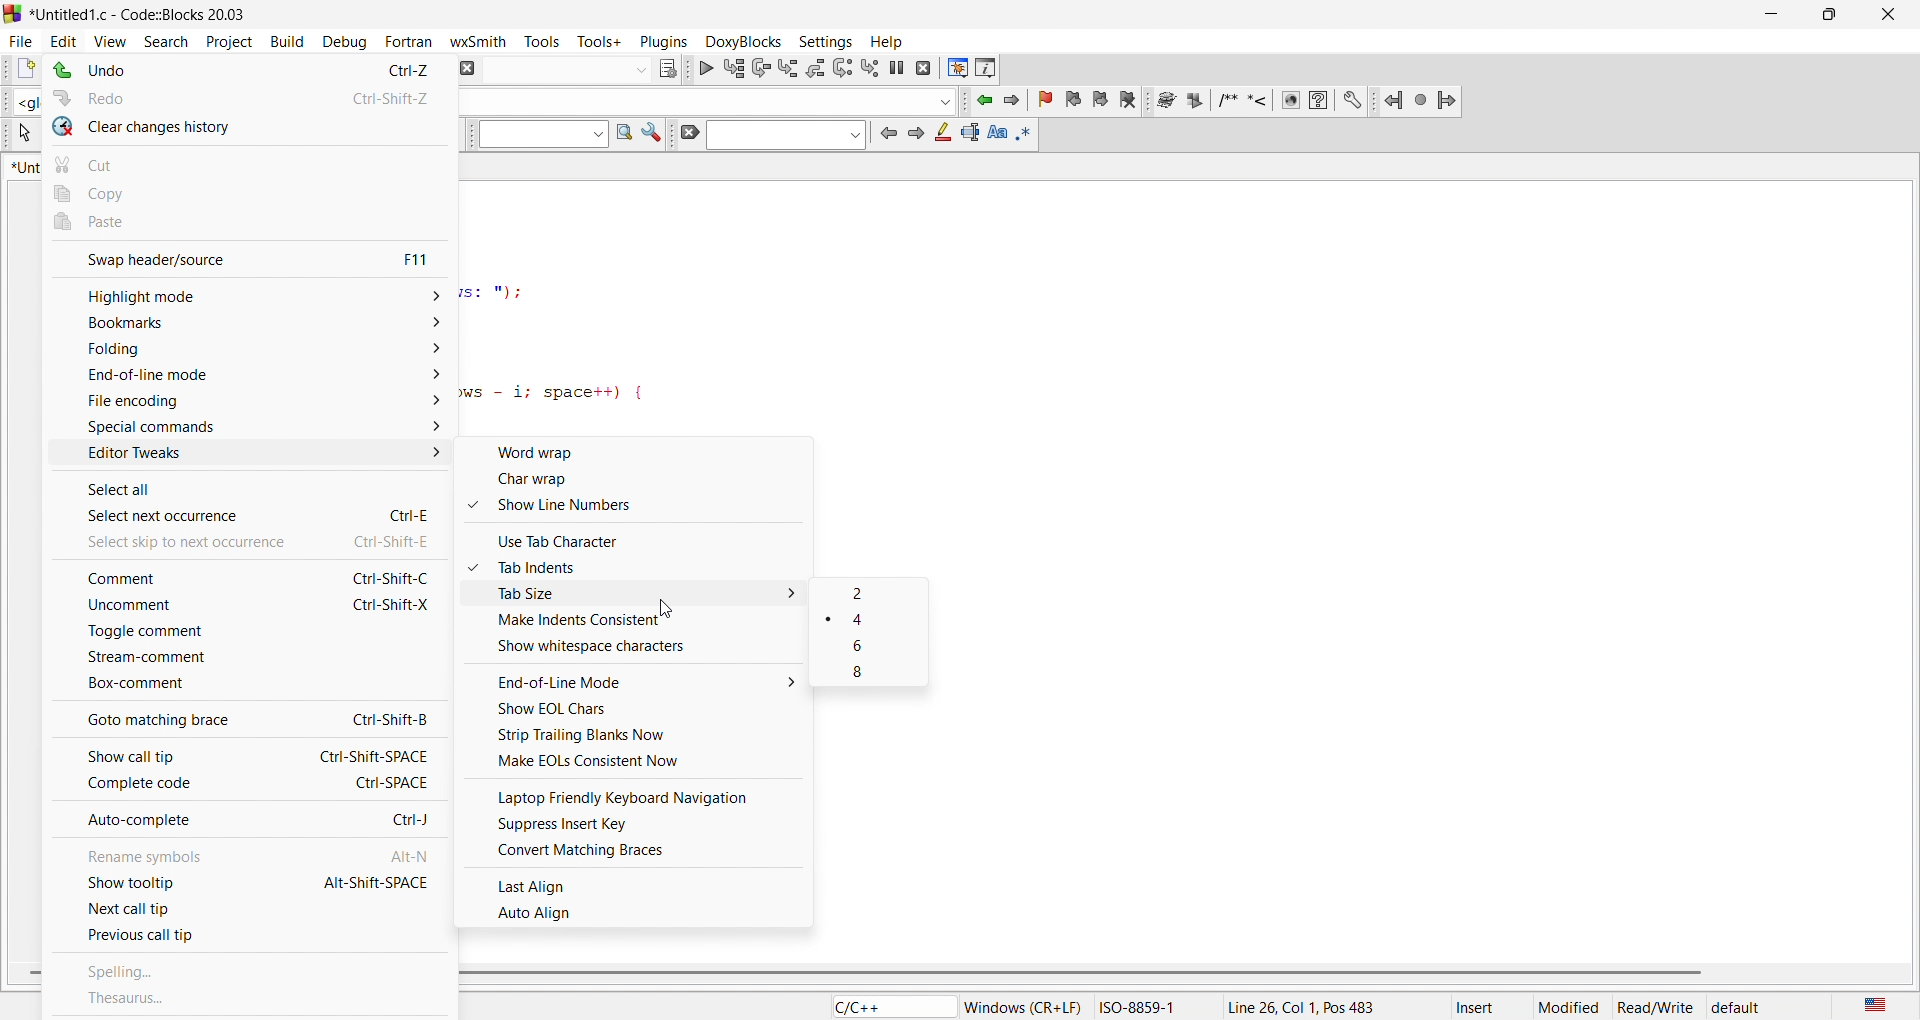 The image size is (1920, 1020). What do you see at coordinates (392, 606) in the screenshot?
I see `Ctrl-Shift-X` at bounding box center [392, 606].